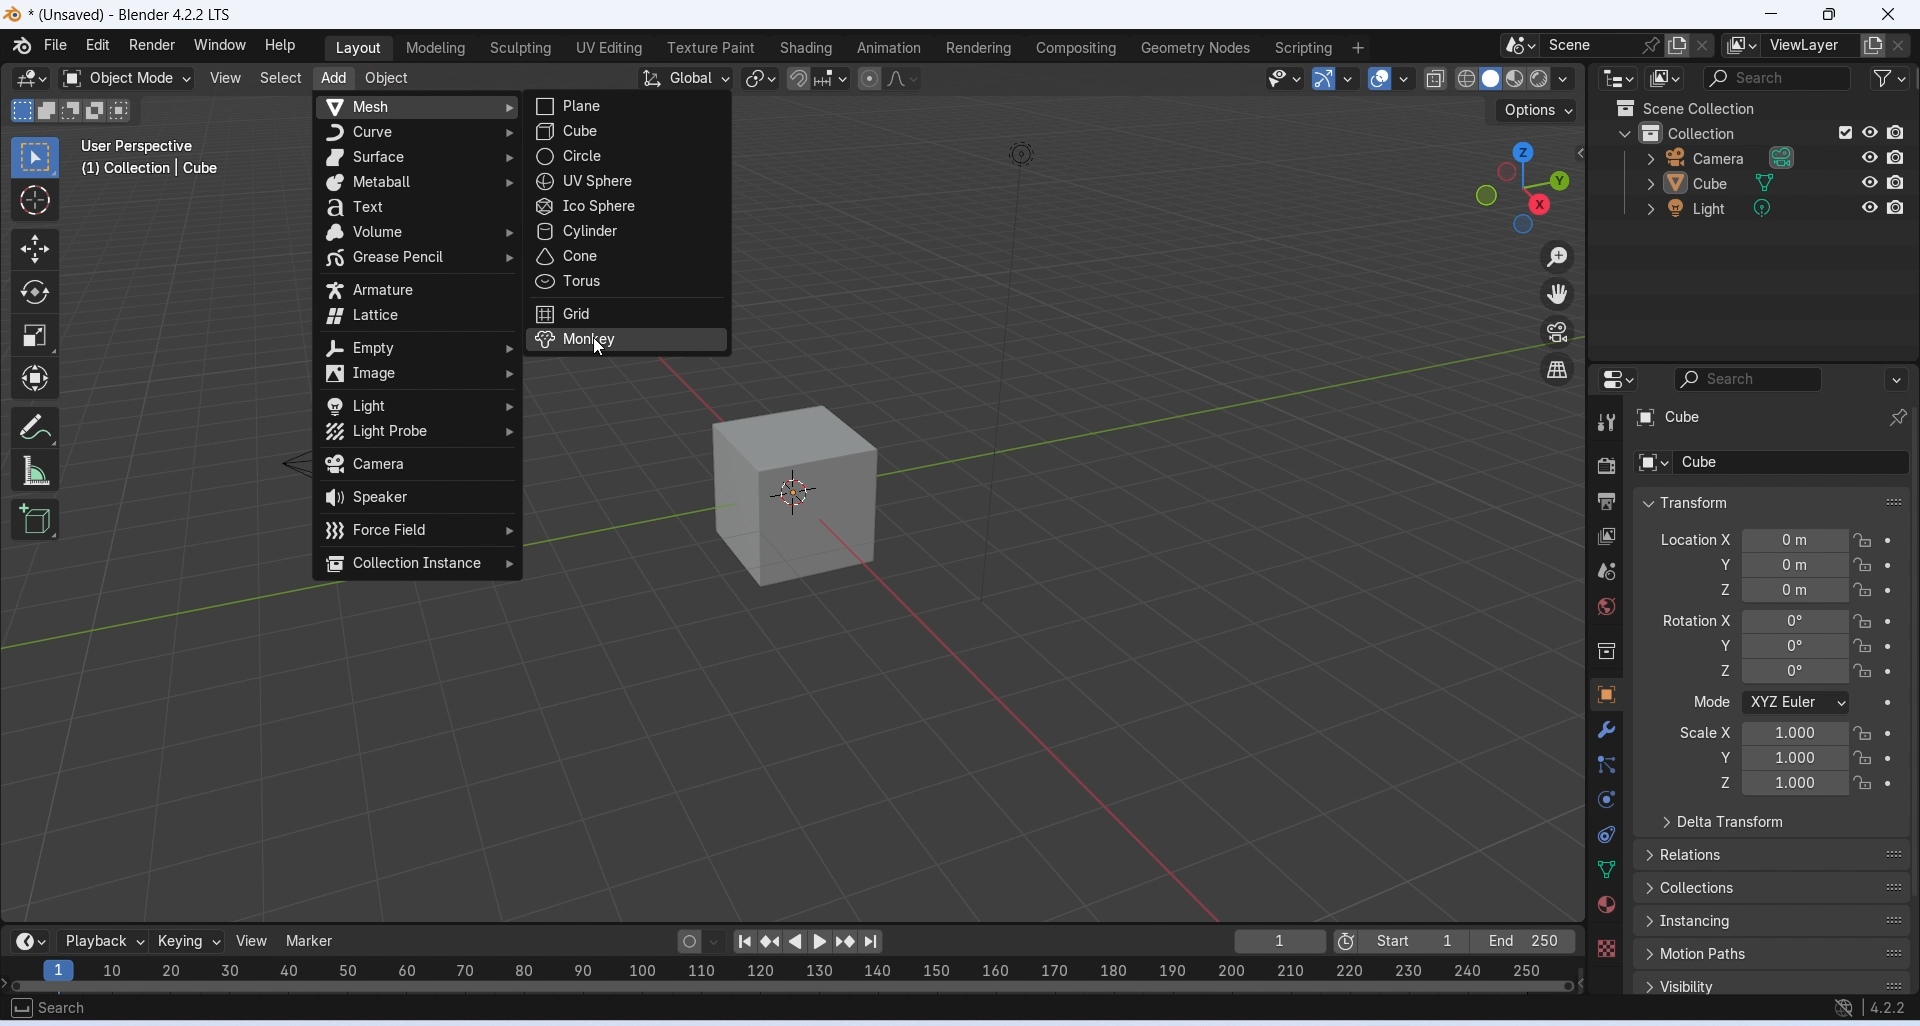 The height and width of the screenshot is (1026, 1920). What do you see at coordinates (73, 110) in the screenshot?
I see `Modes` at bounding box center [73, 110].